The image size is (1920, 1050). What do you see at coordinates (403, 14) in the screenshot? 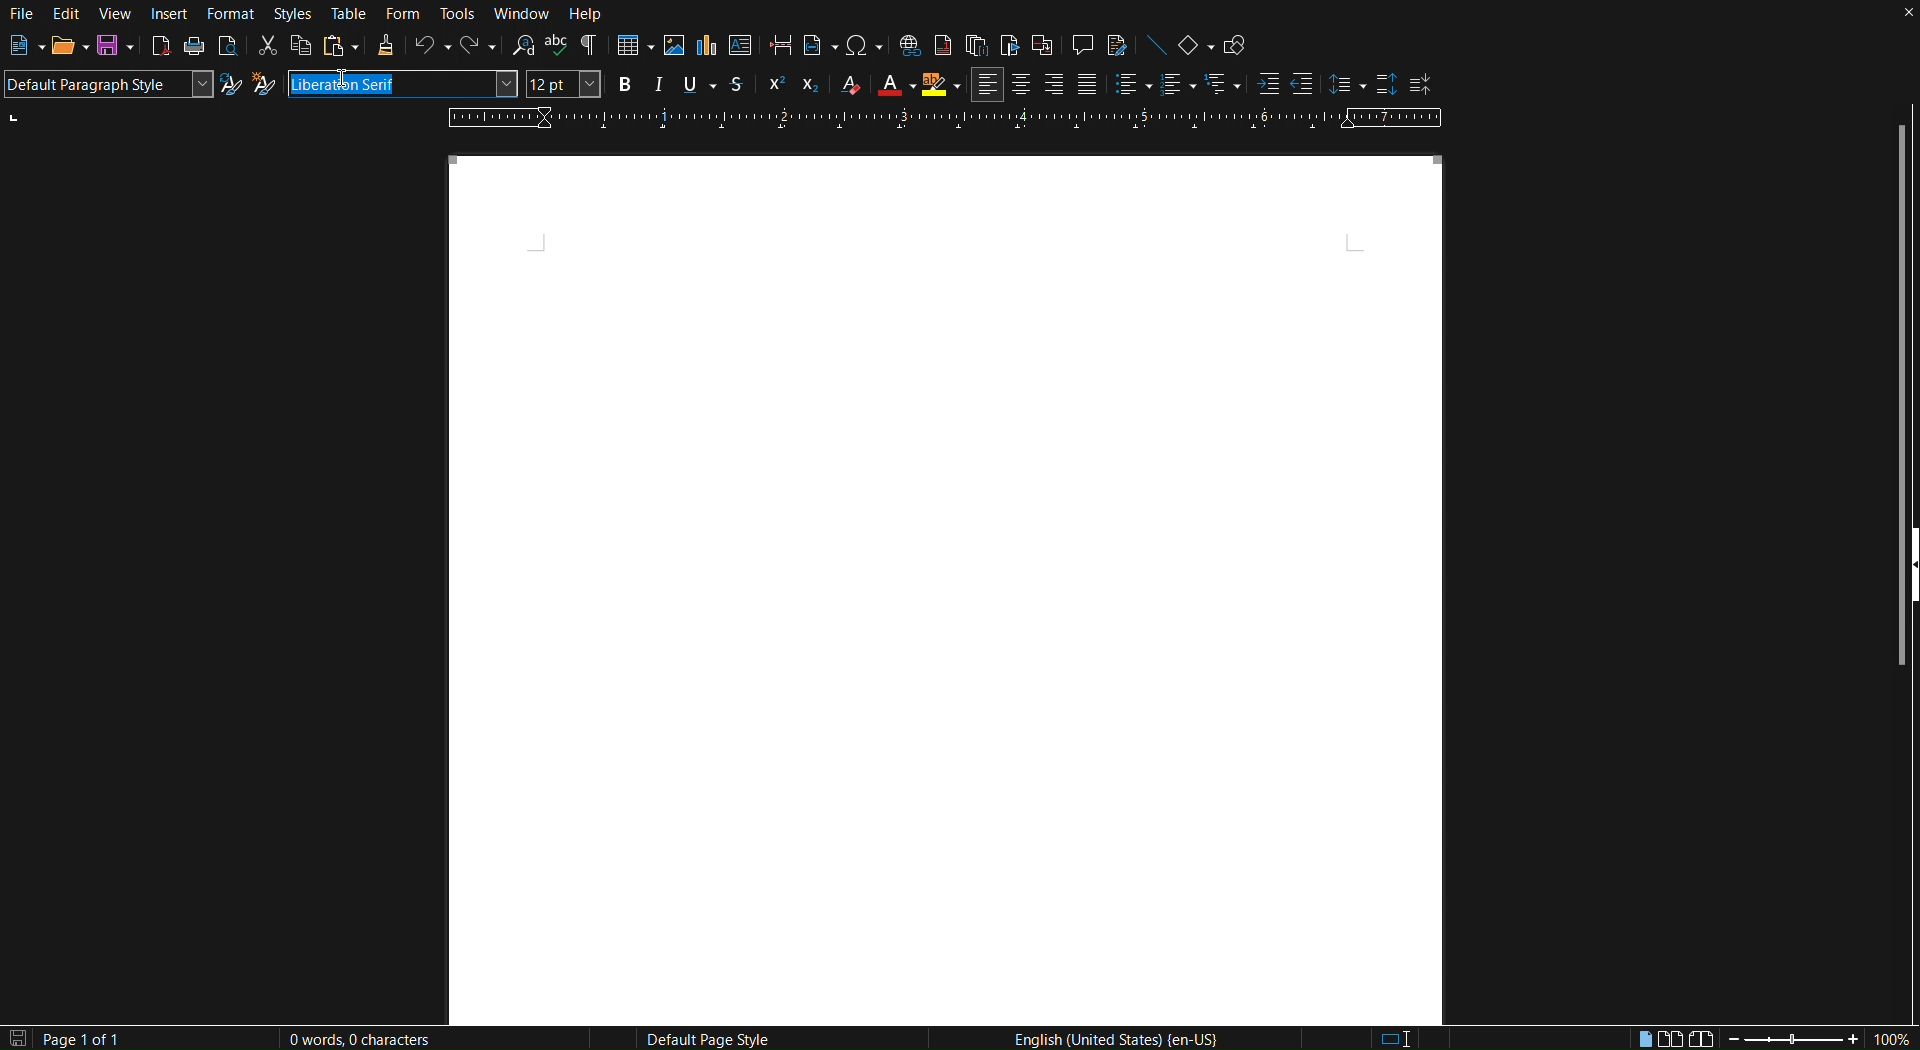
I see `Form ` at bounding box center [403, 14].